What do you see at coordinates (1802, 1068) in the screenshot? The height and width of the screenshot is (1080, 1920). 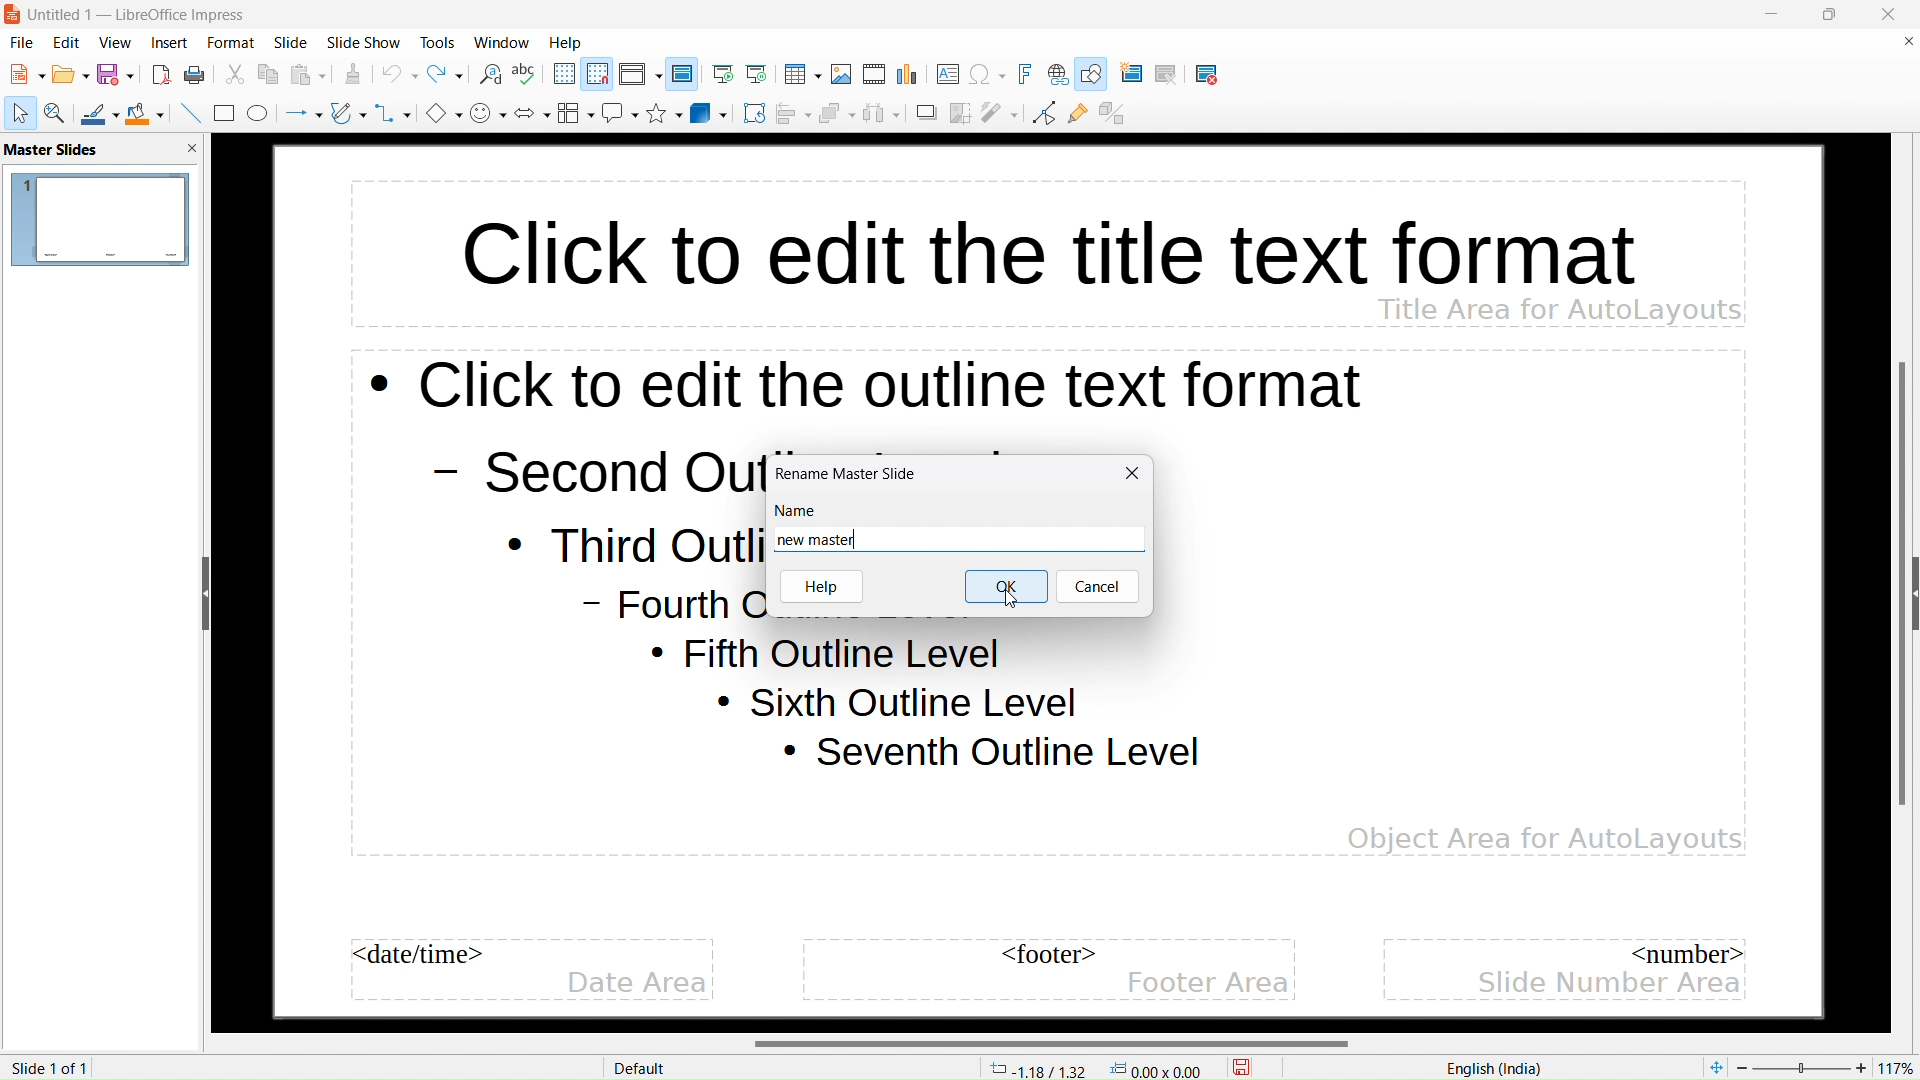 I see `Zoom percent` at bounding box center [1802, 1068].